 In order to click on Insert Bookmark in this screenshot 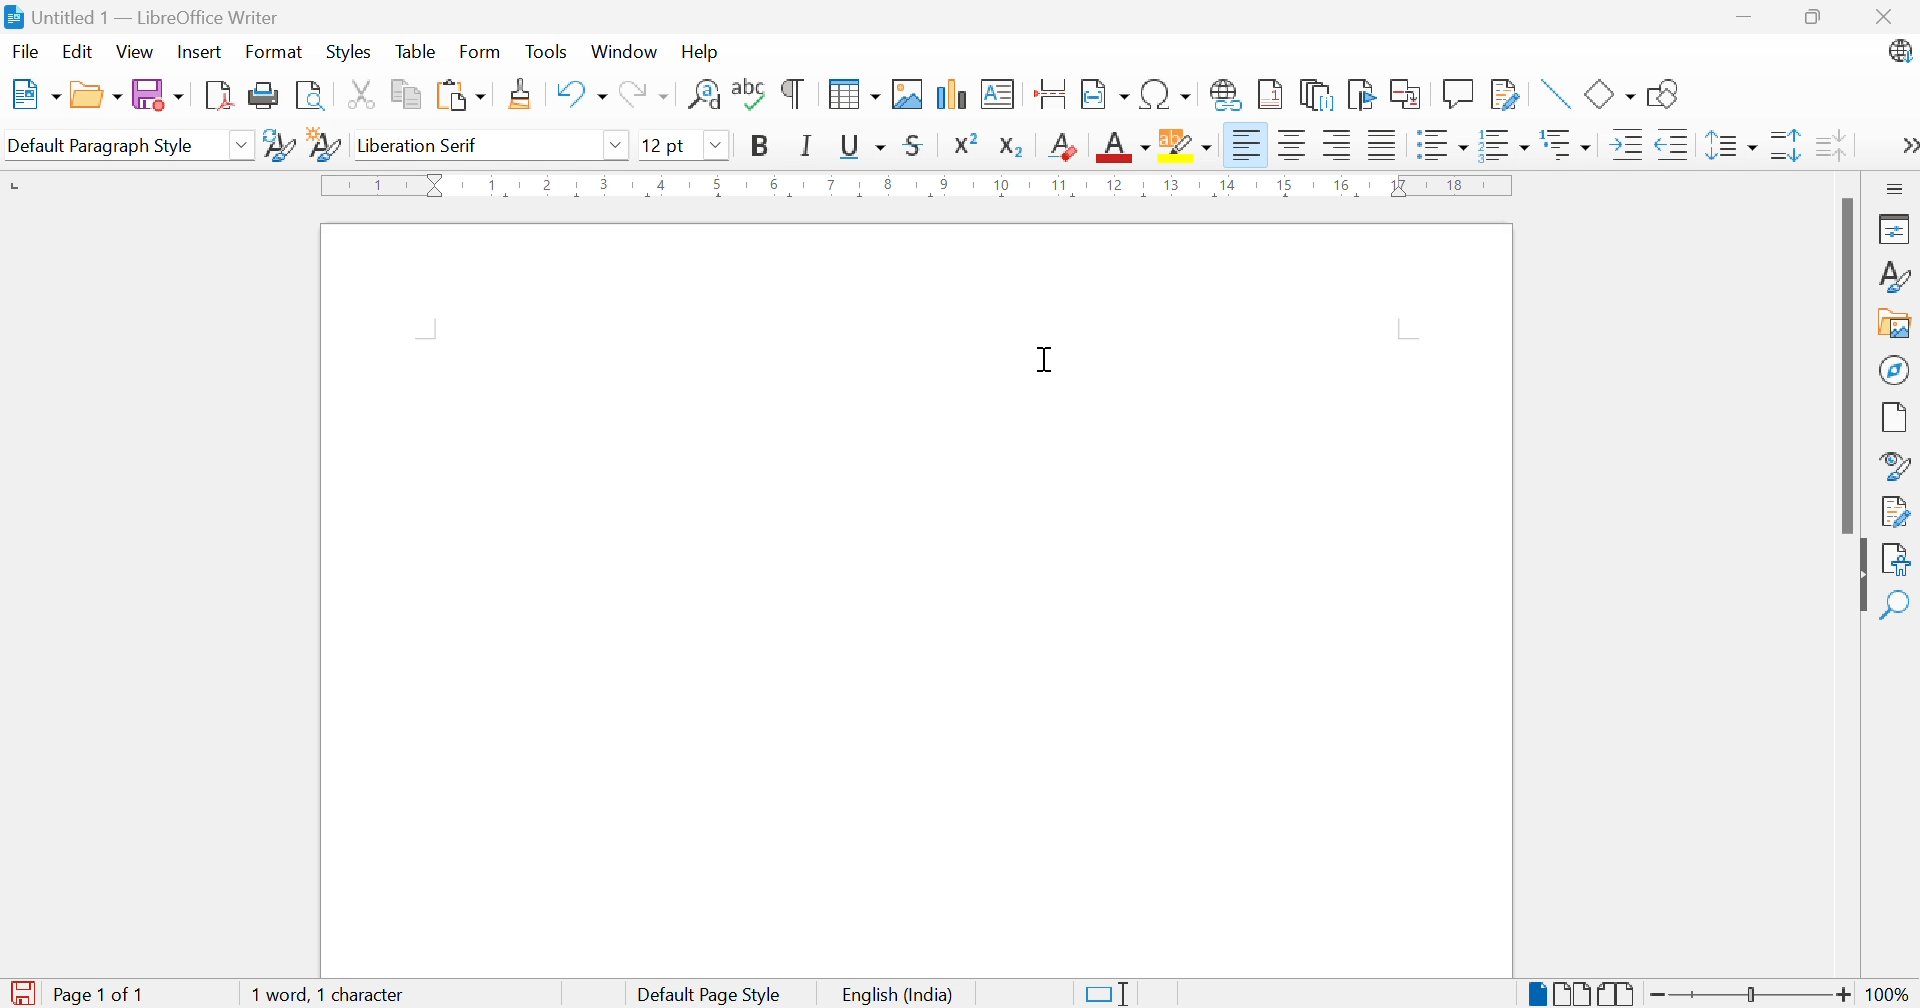, I will do `click(1359, 94)`.